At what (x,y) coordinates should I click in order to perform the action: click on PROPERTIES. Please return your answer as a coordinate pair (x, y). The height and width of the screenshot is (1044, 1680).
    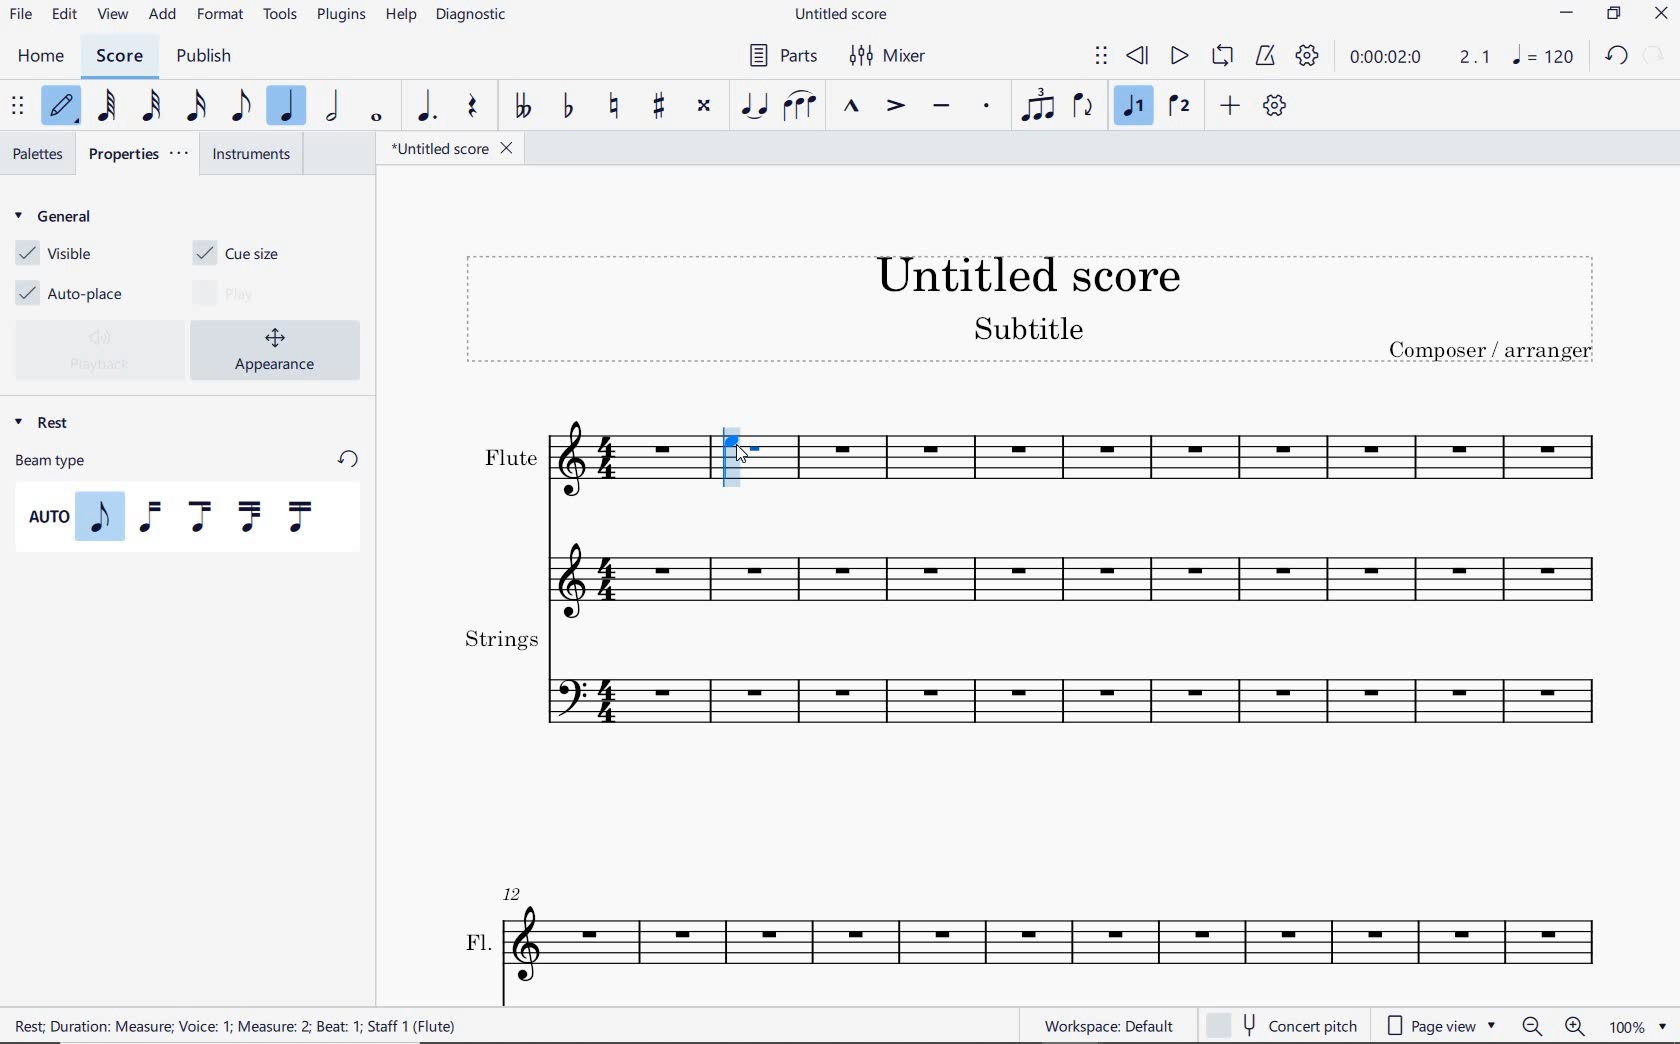
    Looking at the image, I should click on (145, 155).